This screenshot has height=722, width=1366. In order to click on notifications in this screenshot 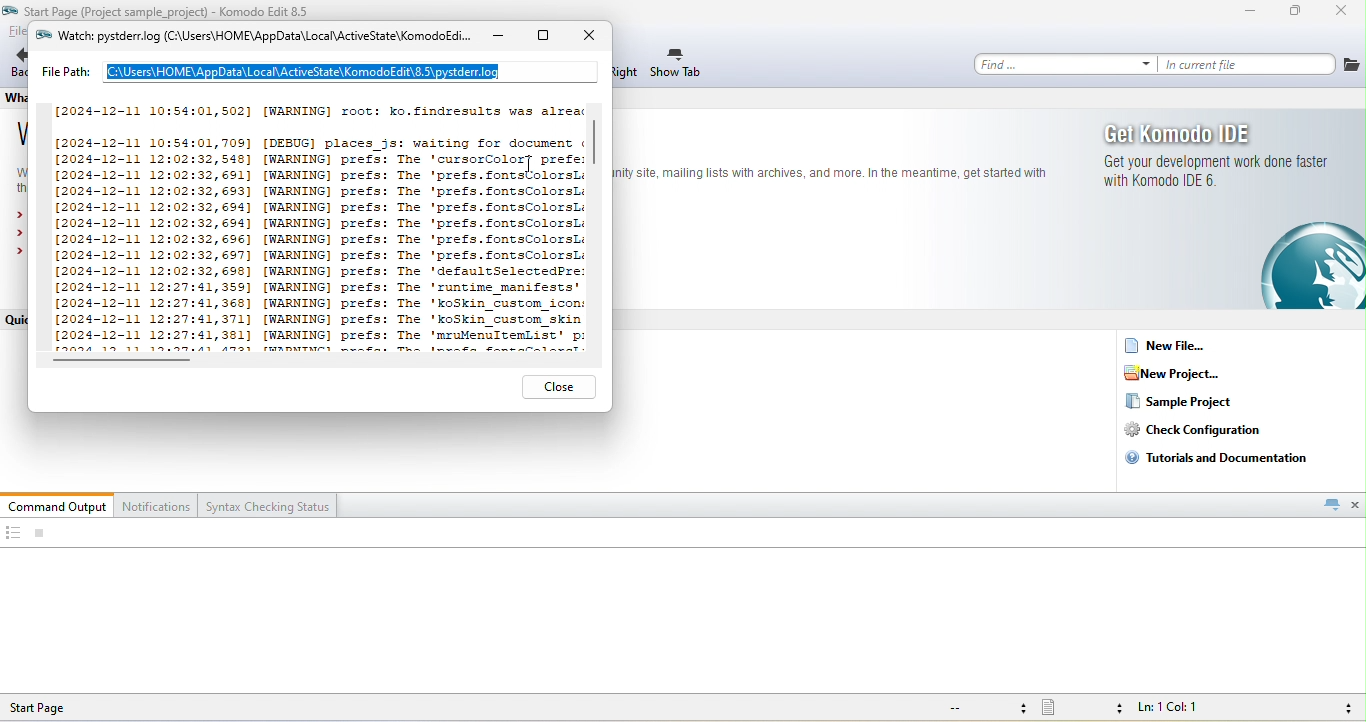, I will do `click(158, 505)`.